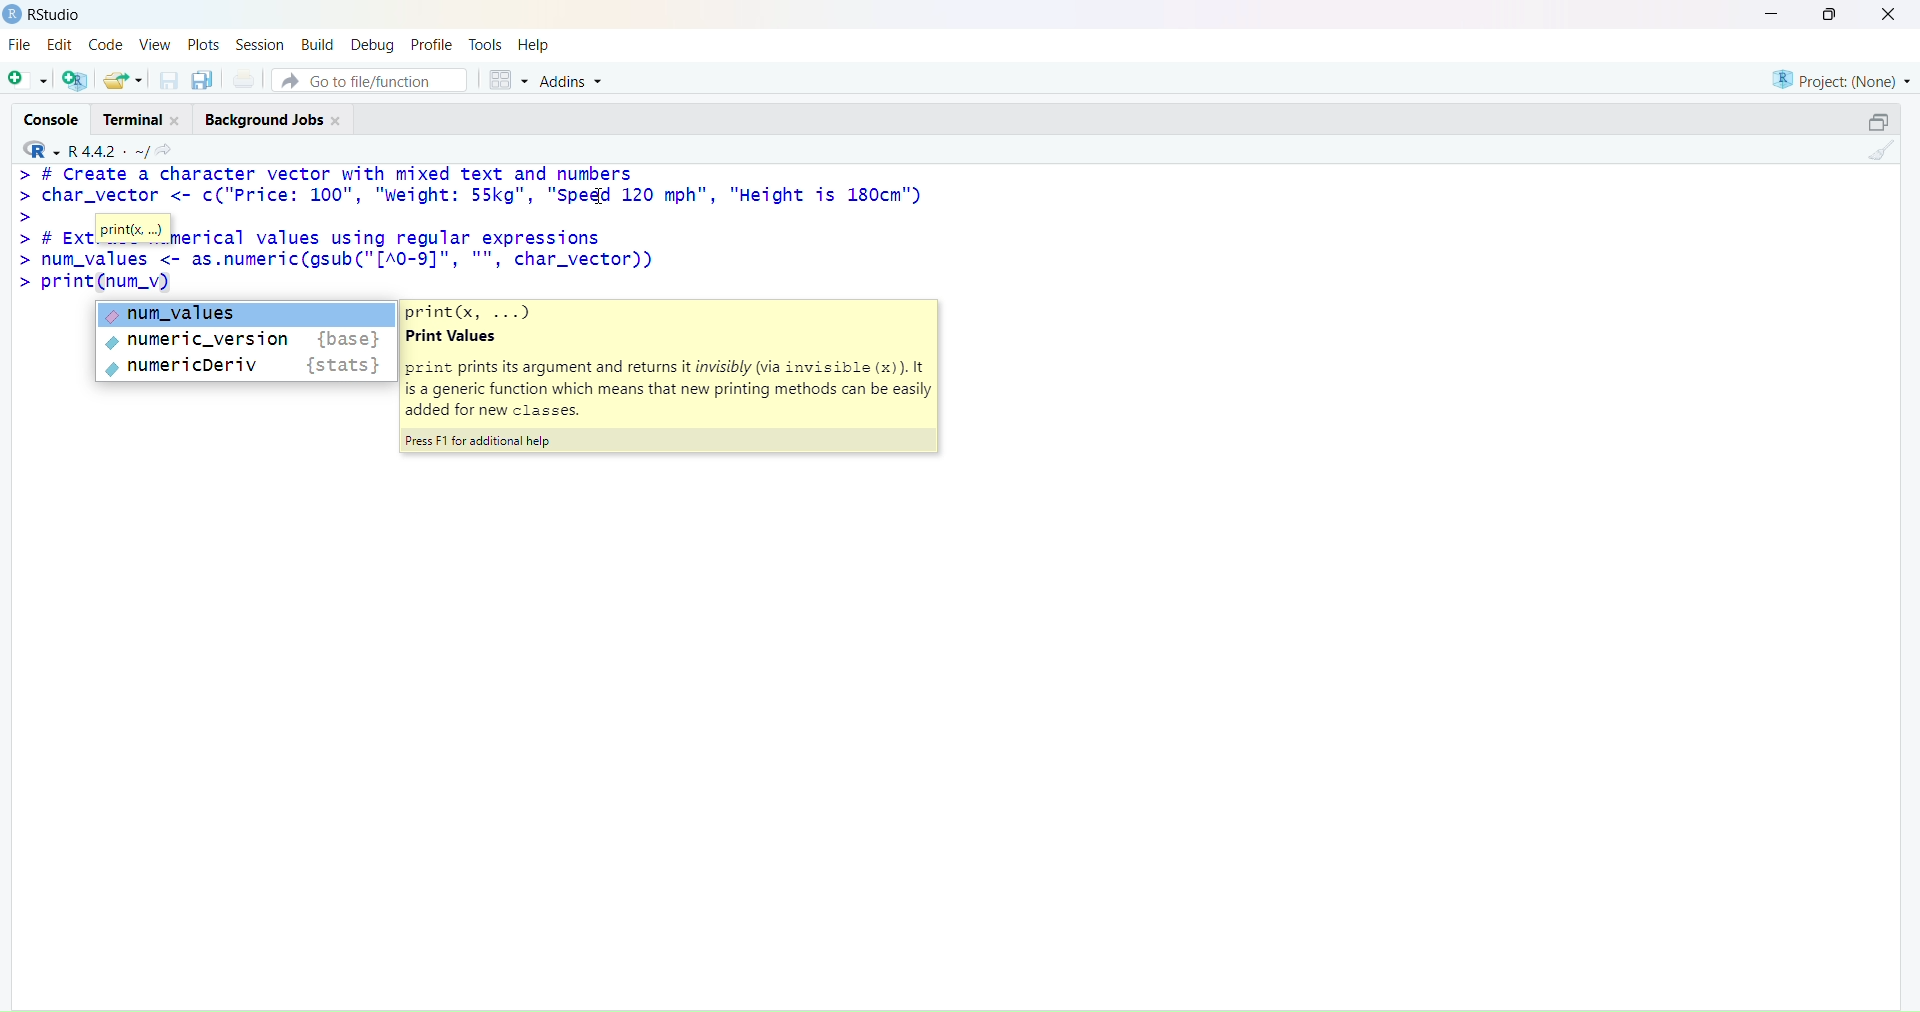 The width and height of the screenshot is (1920, 1012). What do you see at coordinates (35, 238) in the screenshot?
I see `> #` at bounding box center [35, 238].